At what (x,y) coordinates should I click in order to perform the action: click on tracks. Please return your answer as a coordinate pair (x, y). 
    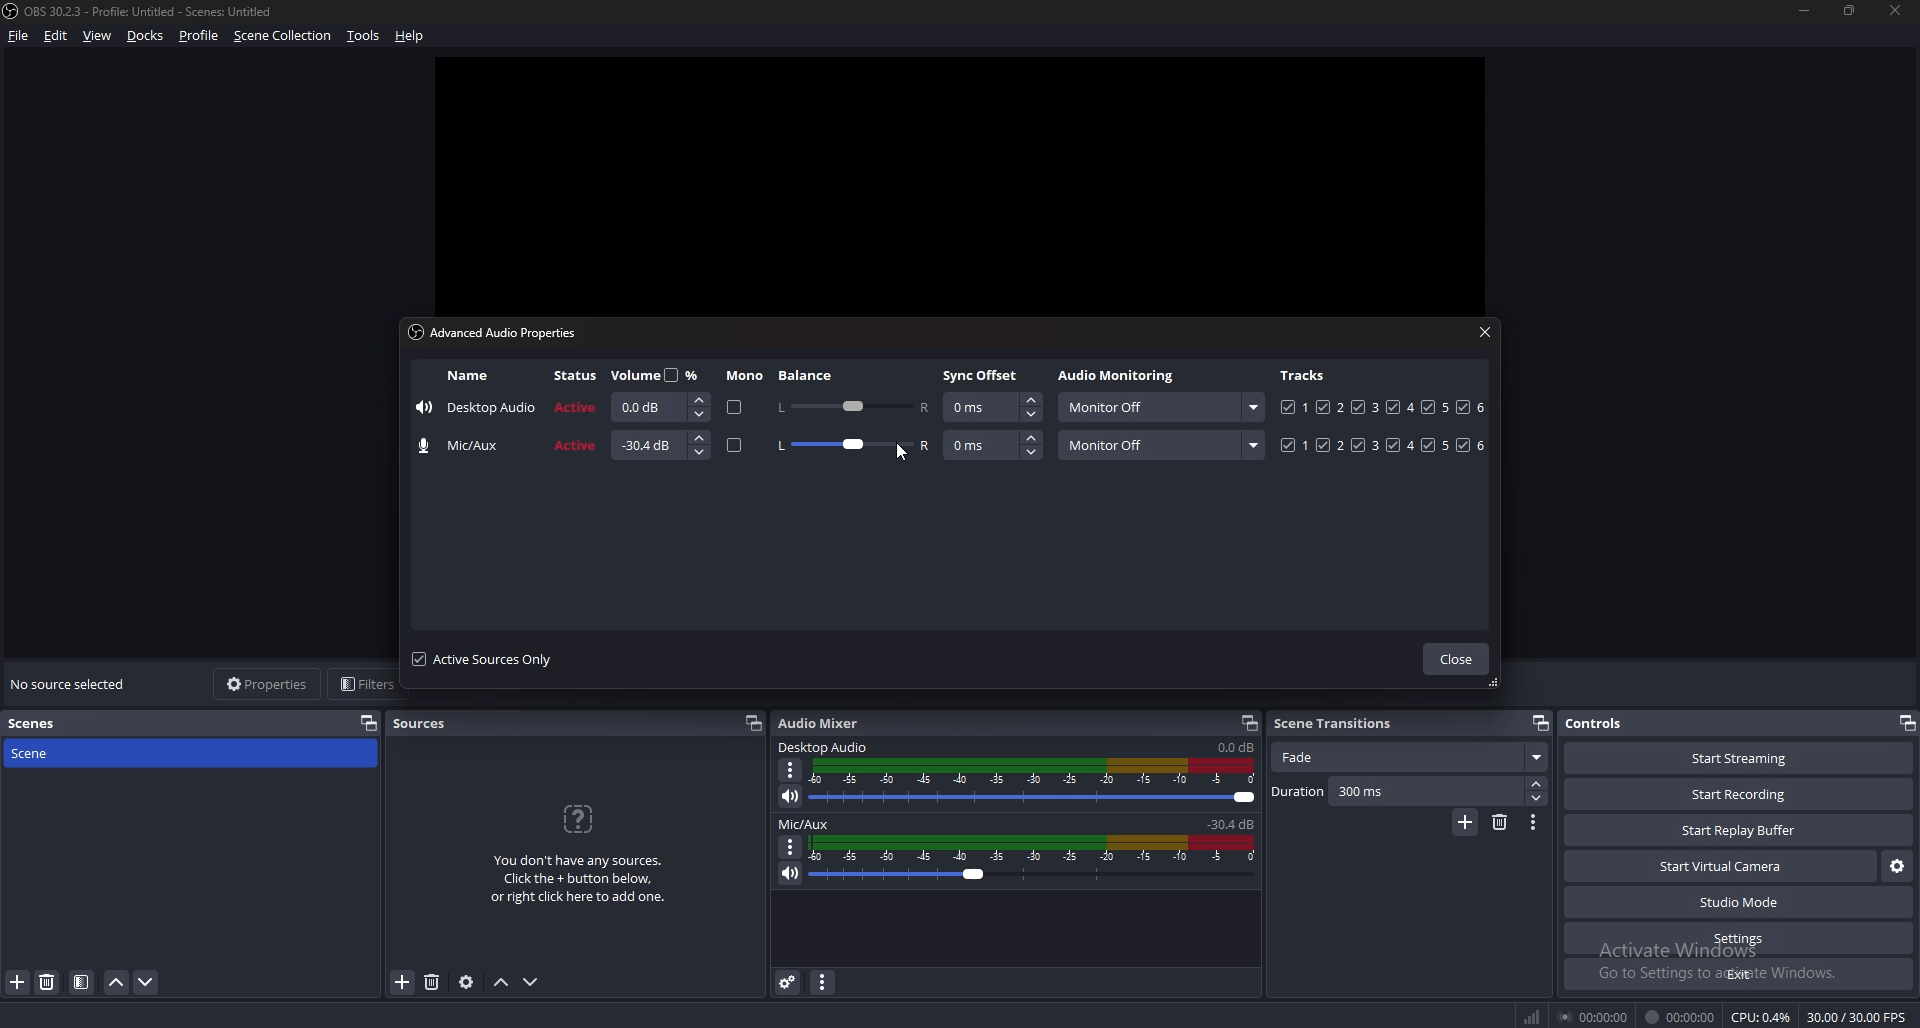
    Looking at the image, I should click on (1383, 407).